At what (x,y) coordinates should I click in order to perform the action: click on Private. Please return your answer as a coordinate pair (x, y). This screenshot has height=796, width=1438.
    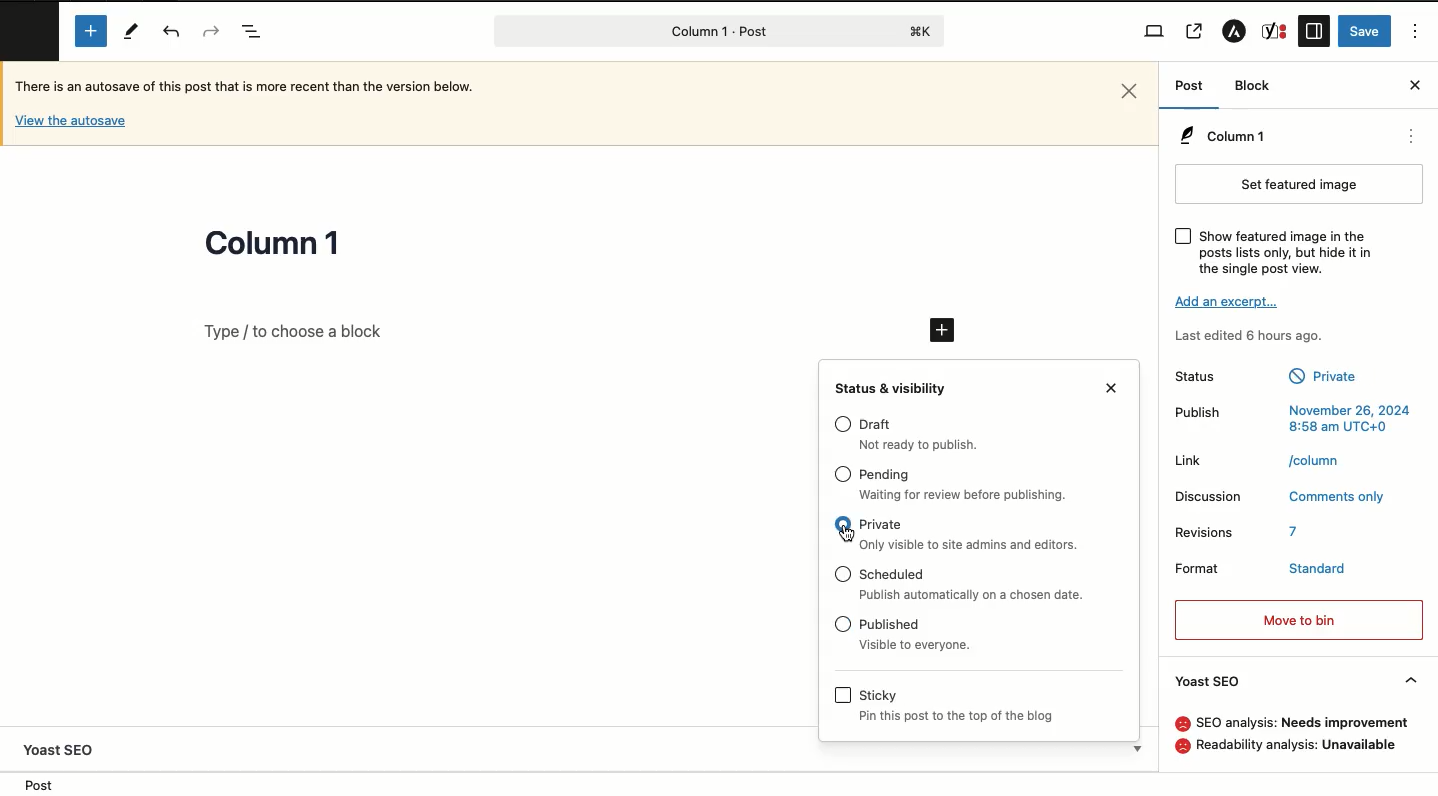
    Looking at the image, I should click on (972, 543).